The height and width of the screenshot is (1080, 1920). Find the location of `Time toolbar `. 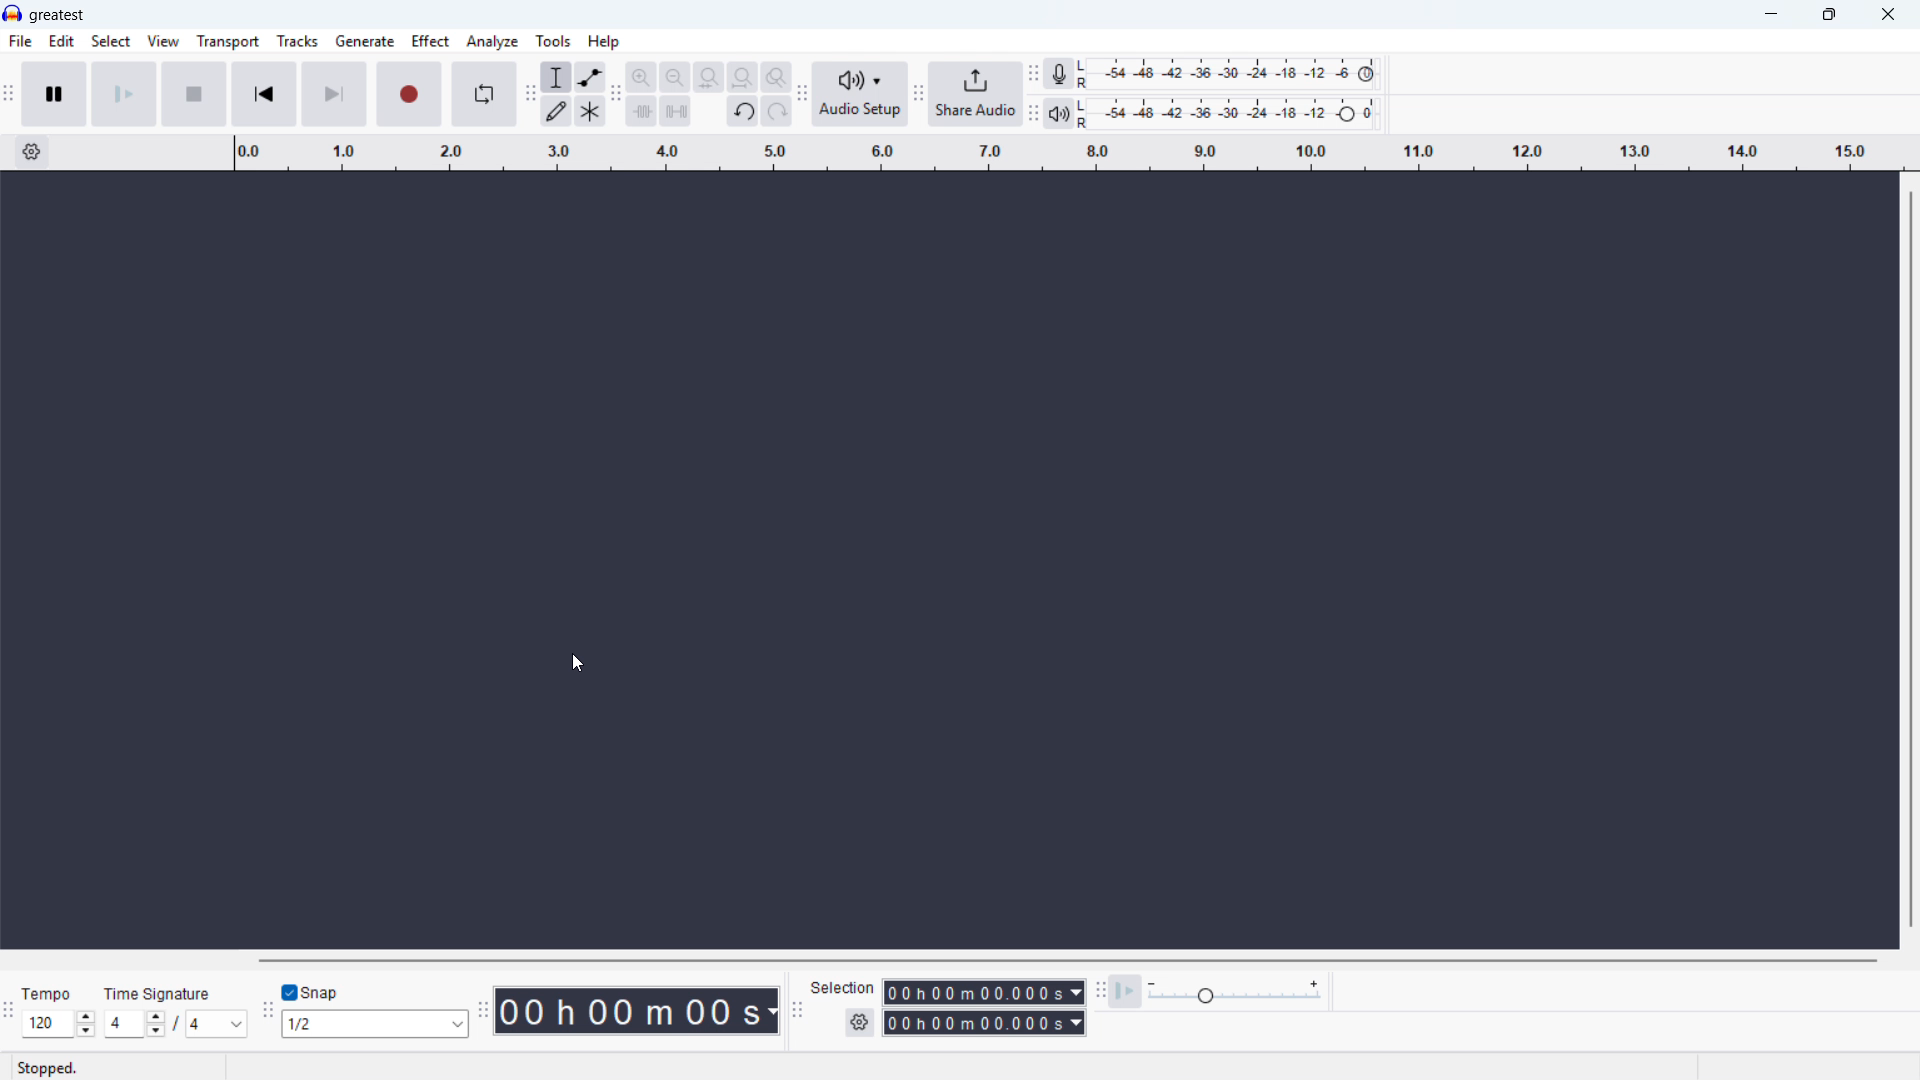

Time toolbar  is located at coordinates (485, 1011).